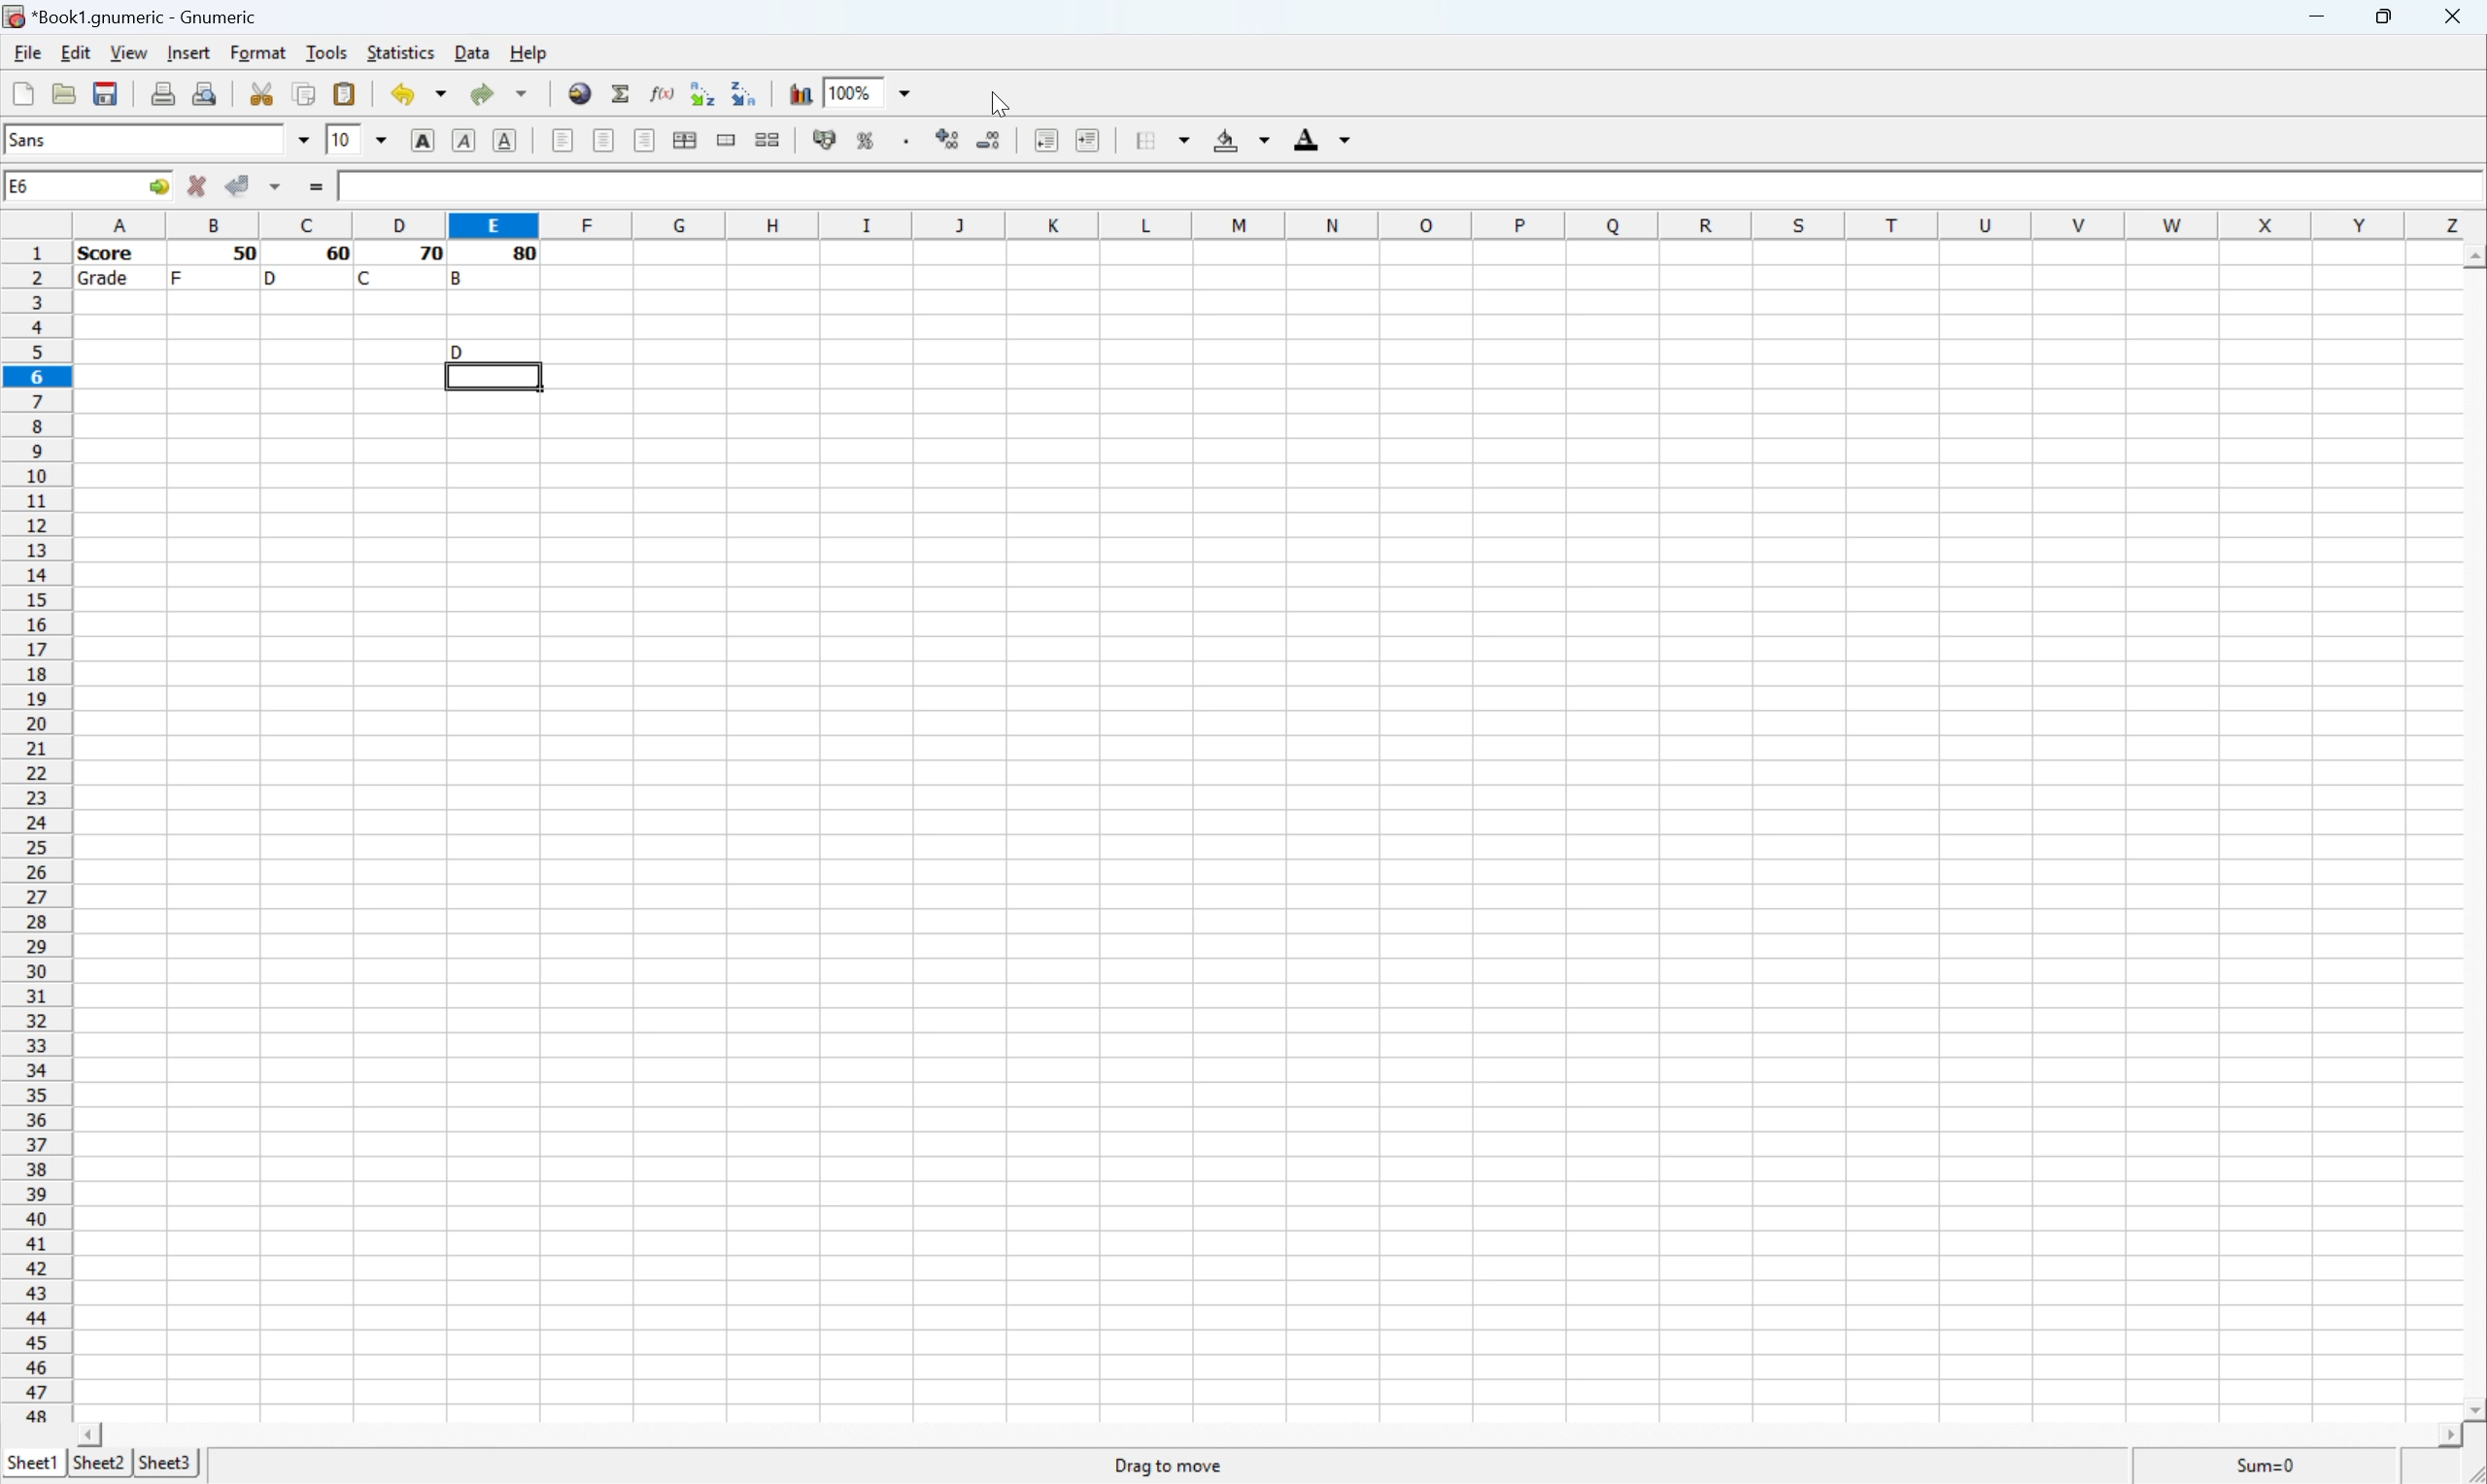  Describe the element at coordinates (490, 350) in the screenshot. I see `D` at that location.